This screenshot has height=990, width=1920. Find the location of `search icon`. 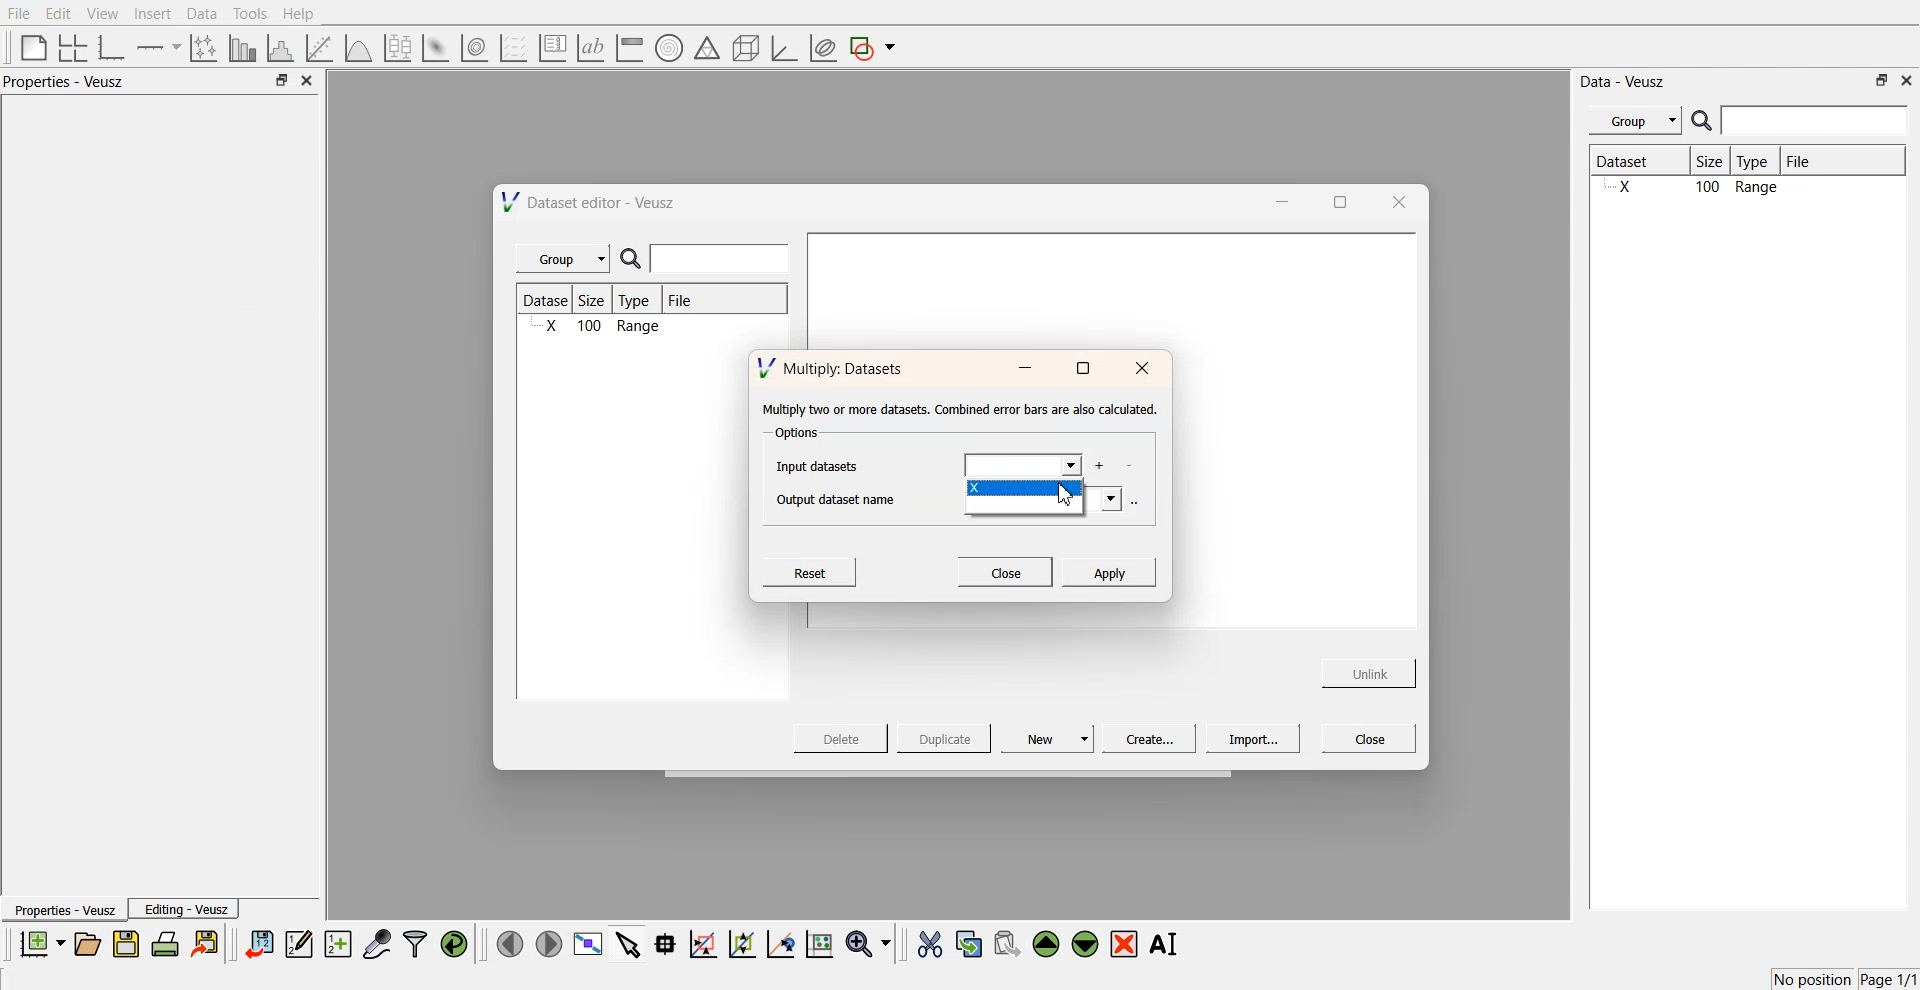

search icon is located at coordinates (635, 260).